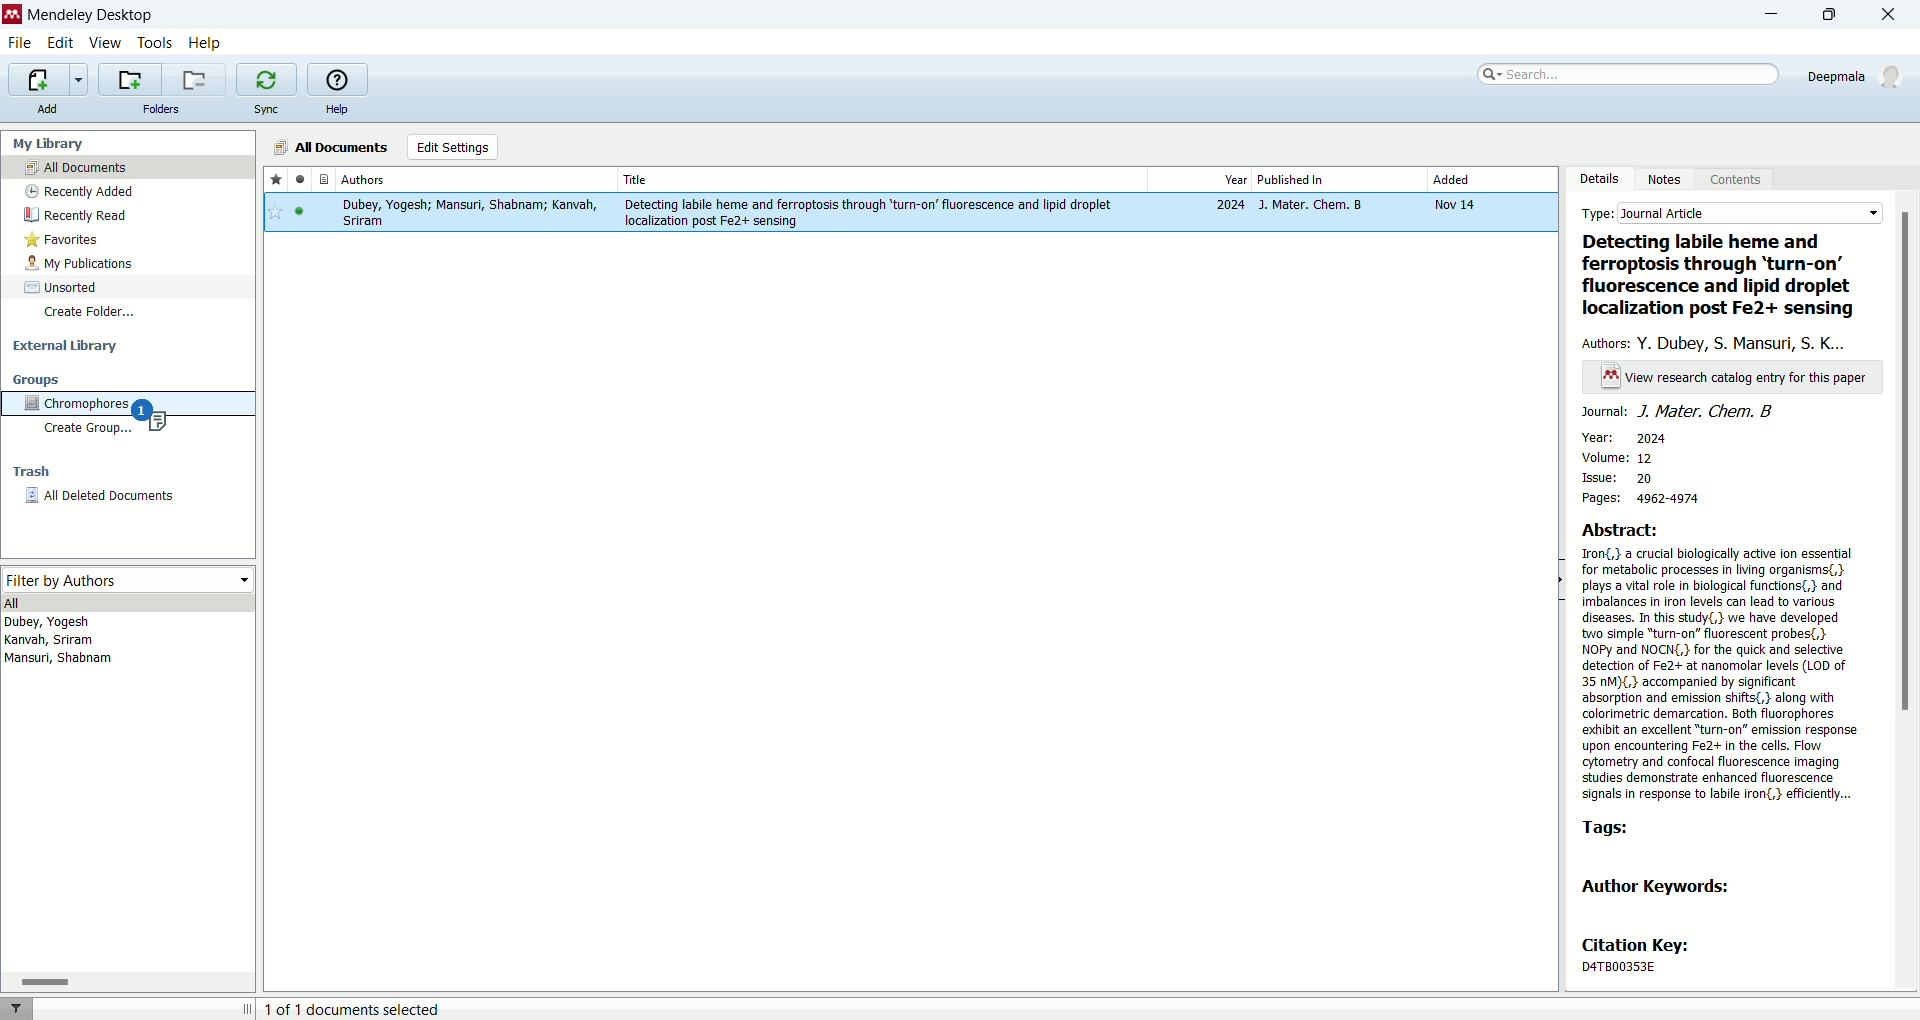 The width and height of the screenshot is (1920, 1020). What do you see at coordinates (275, 180) in the screenshot?
I see `favorite` at bounding box center [275, 180].